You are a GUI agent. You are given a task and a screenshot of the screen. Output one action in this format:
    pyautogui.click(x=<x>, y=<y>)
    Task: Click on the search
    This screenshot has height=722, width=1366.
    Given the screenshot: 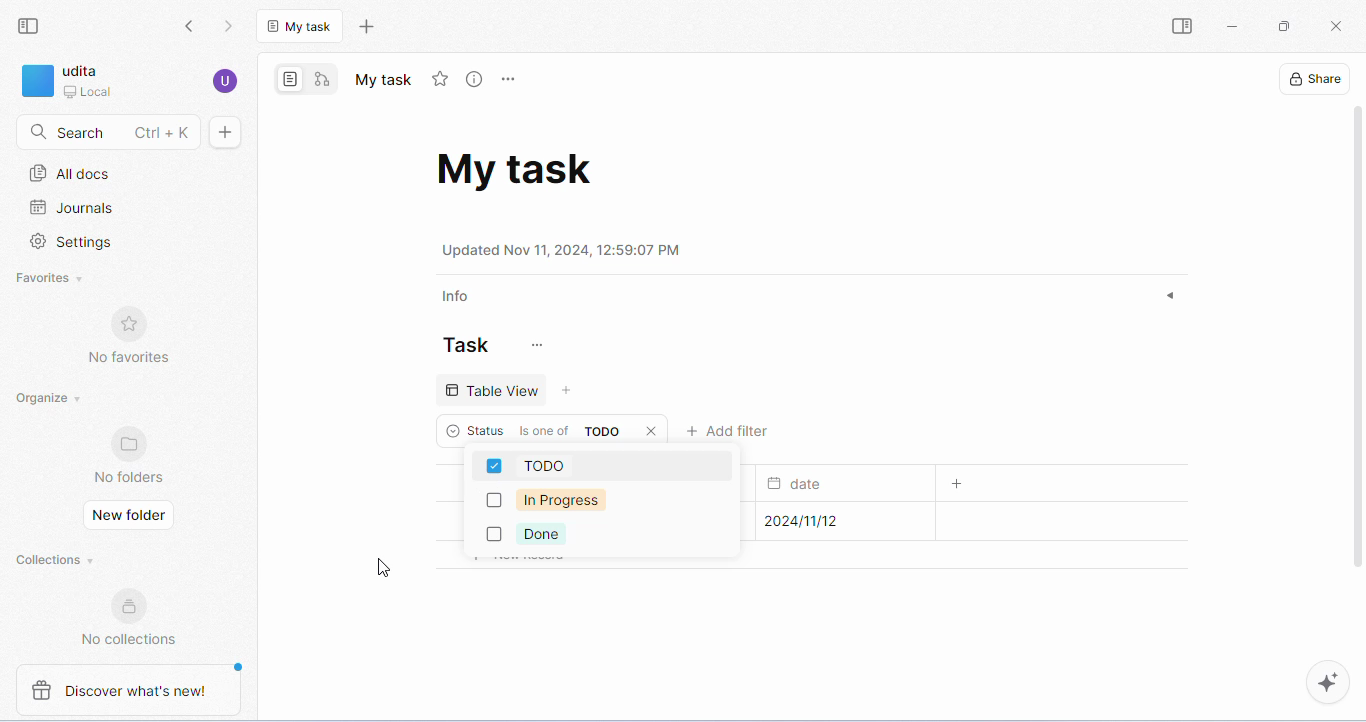 What is the action you would take?
    pyautogui.click(x=105, y=132)
    